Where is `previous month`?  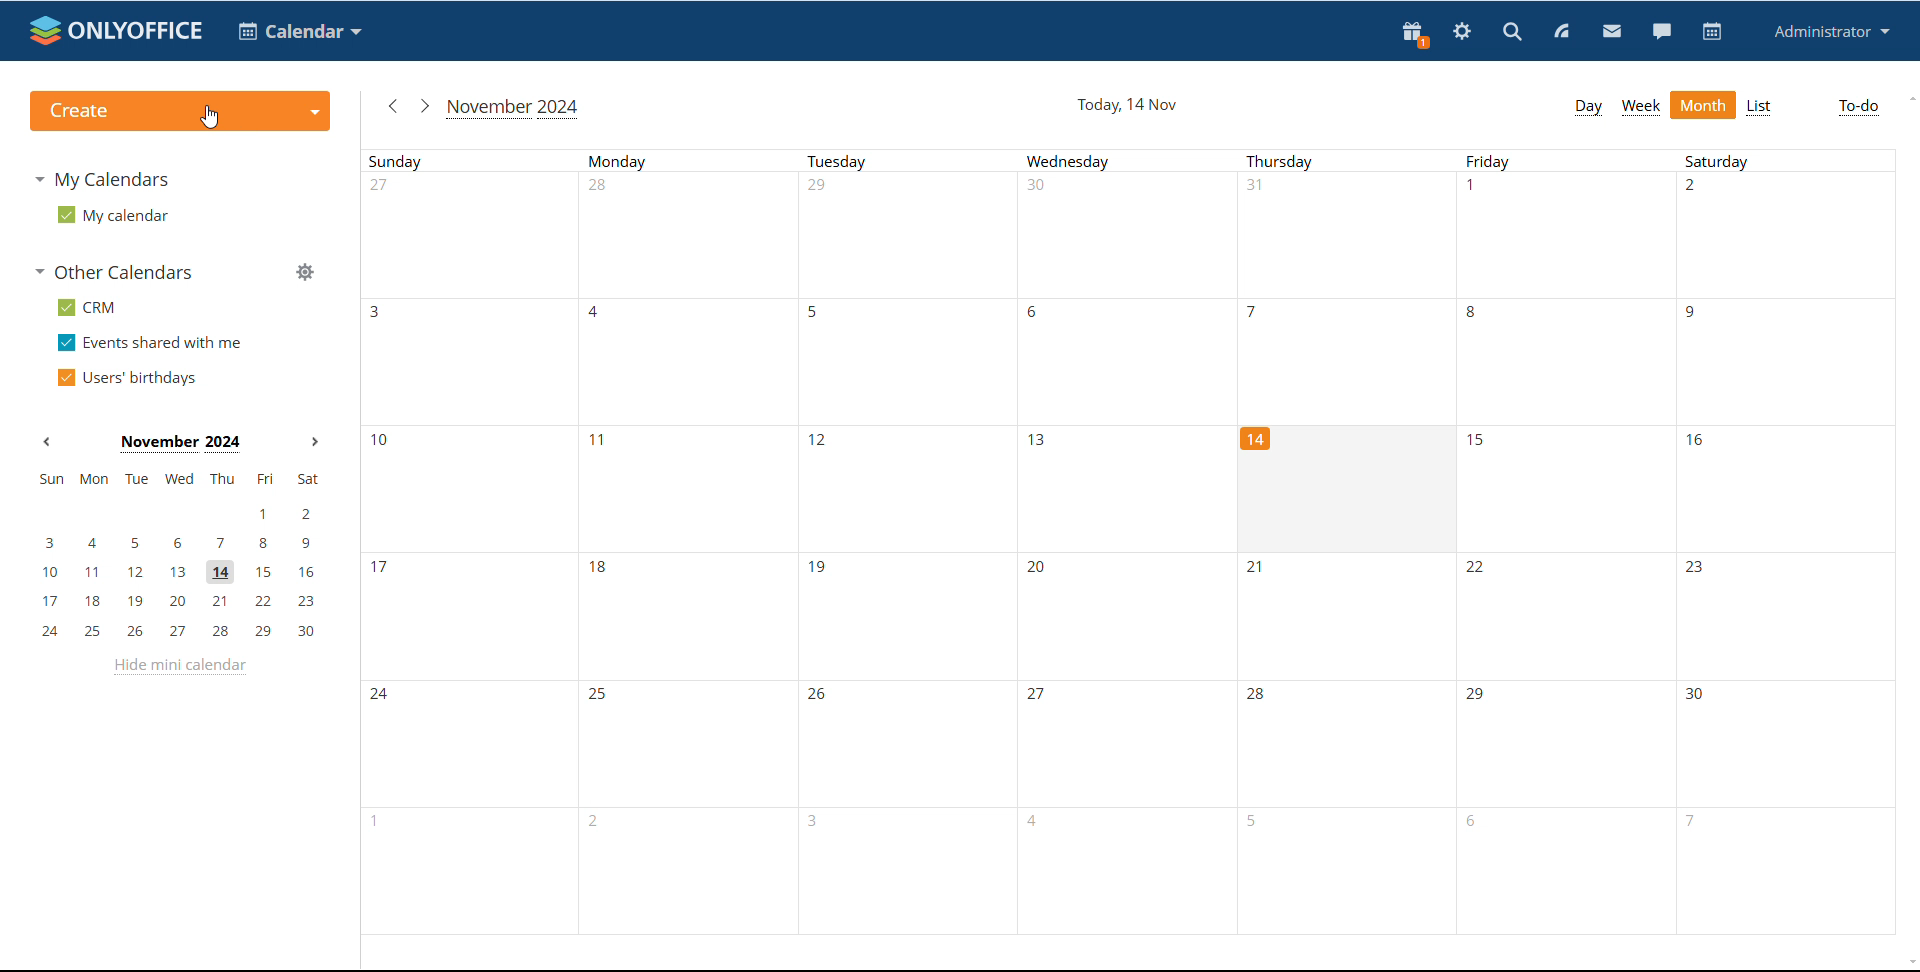
previous month is located at coordinates (46, 440).